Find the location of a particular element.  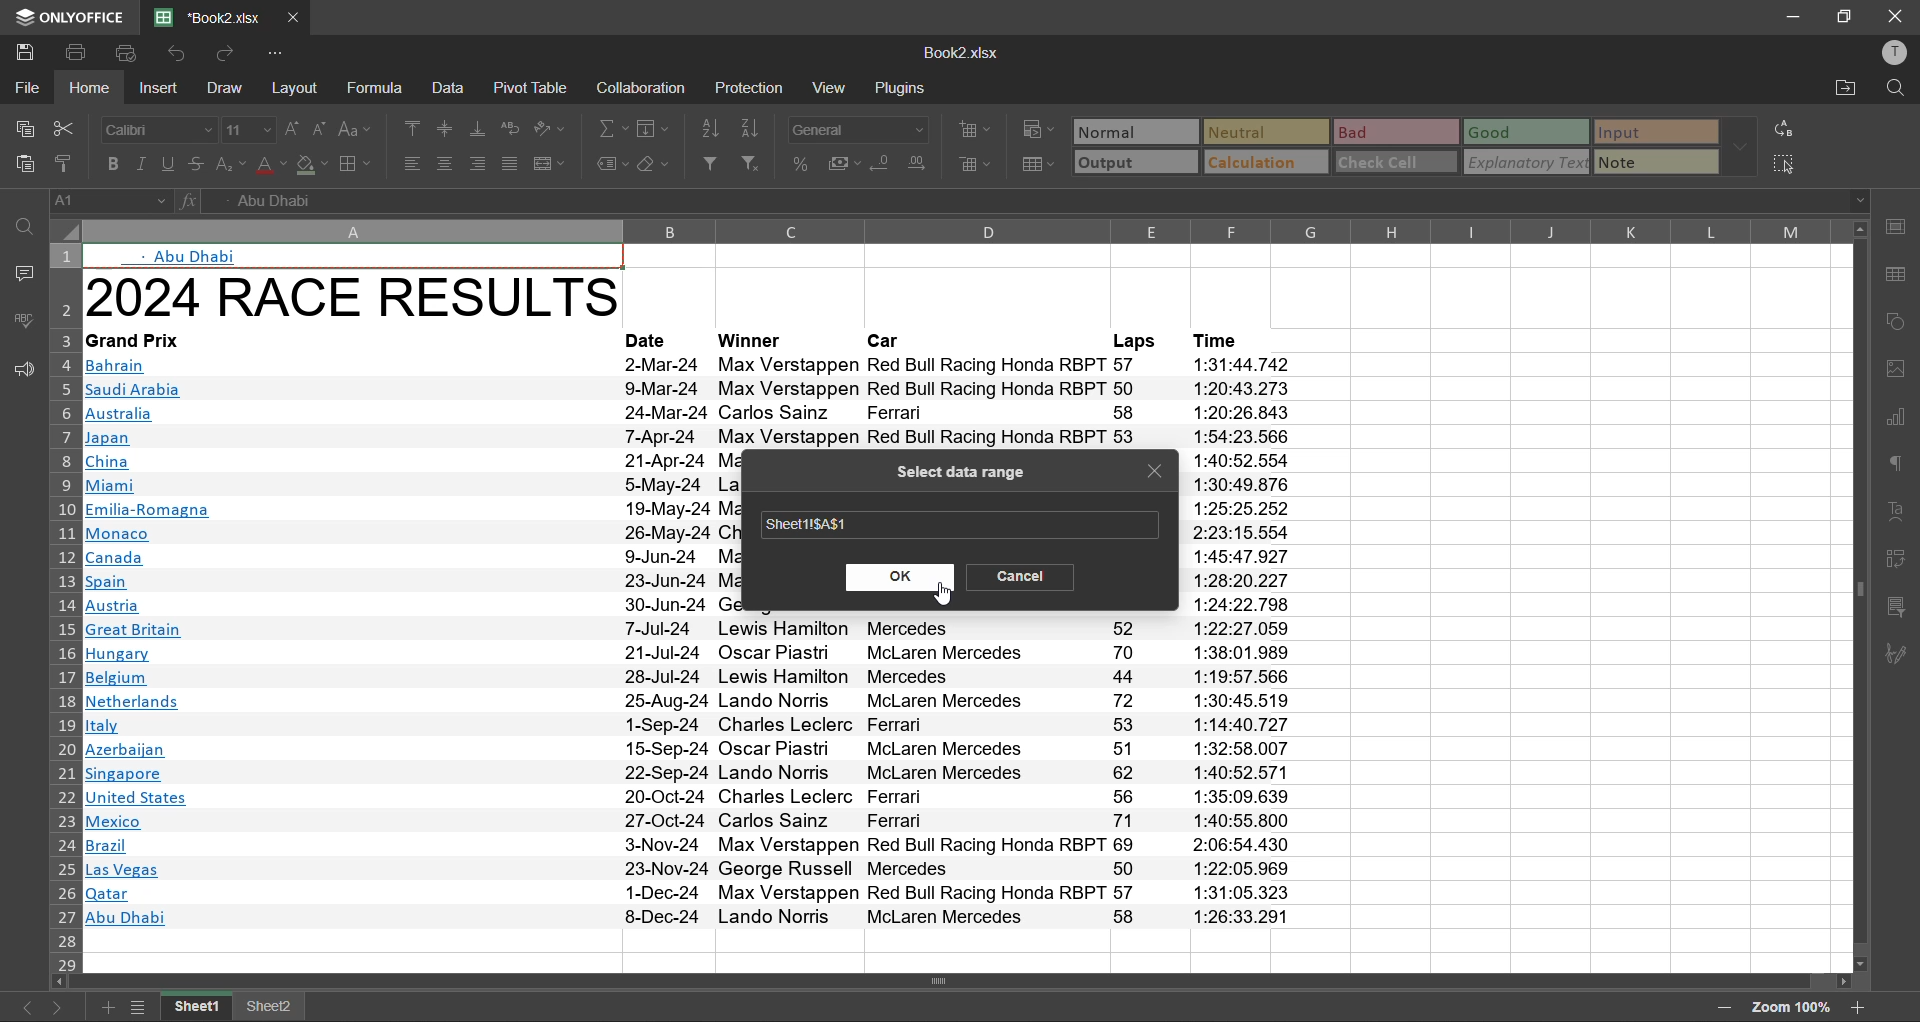

plugins is located at coordinates (901, 91).